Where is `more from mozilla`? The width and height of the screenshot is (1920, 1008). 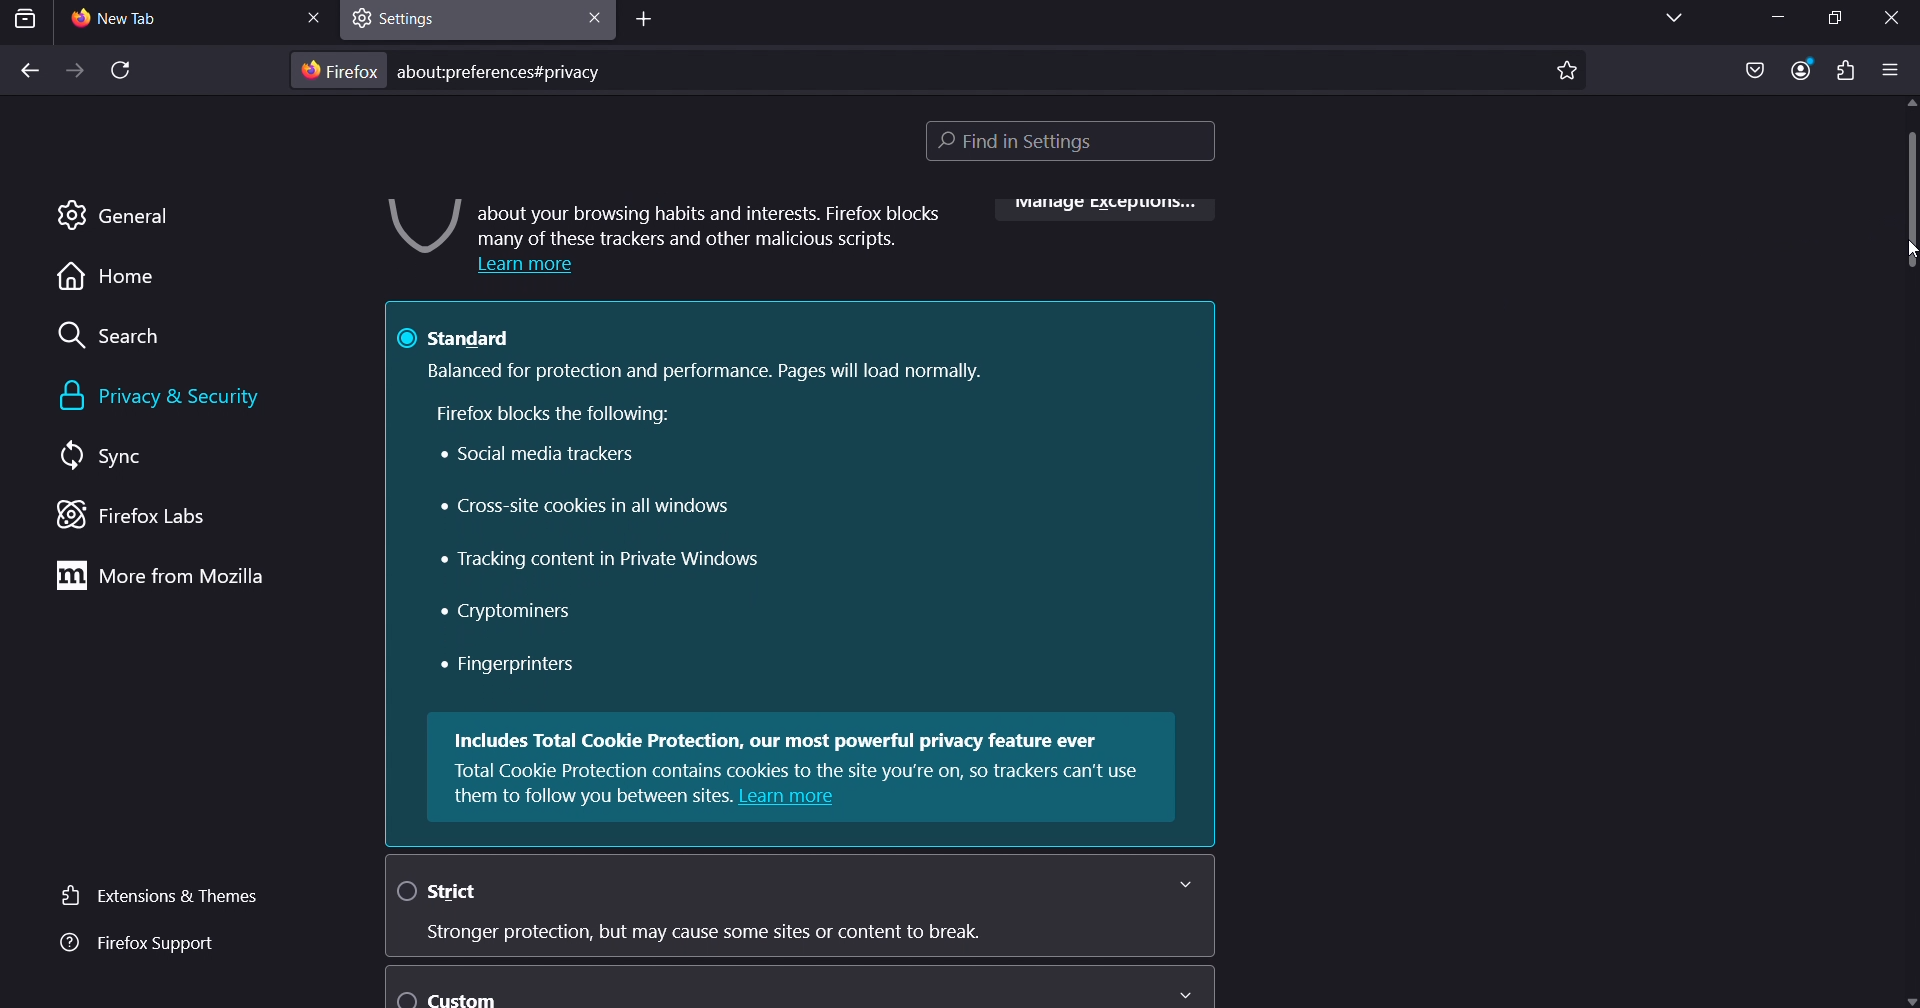 more from mozilla is located at coordinates (166, 577).